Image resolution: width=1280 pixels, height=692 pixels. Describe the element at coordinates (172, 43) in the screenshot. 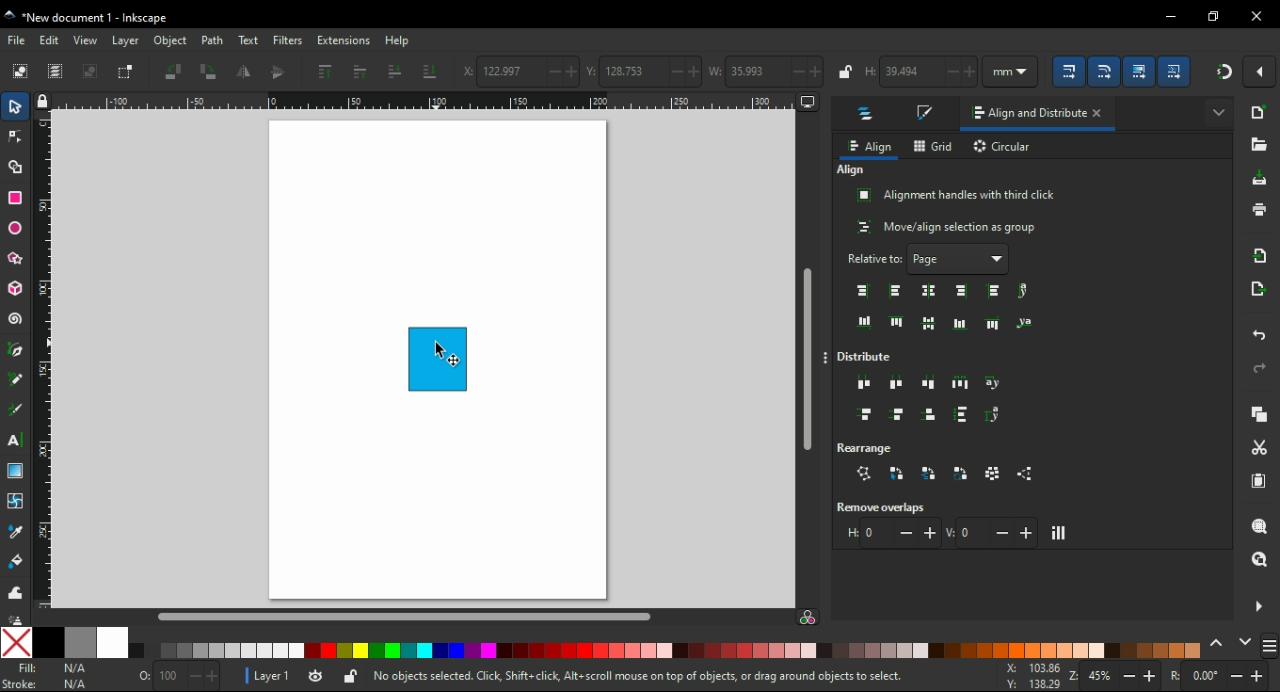

I see `object` at that location.